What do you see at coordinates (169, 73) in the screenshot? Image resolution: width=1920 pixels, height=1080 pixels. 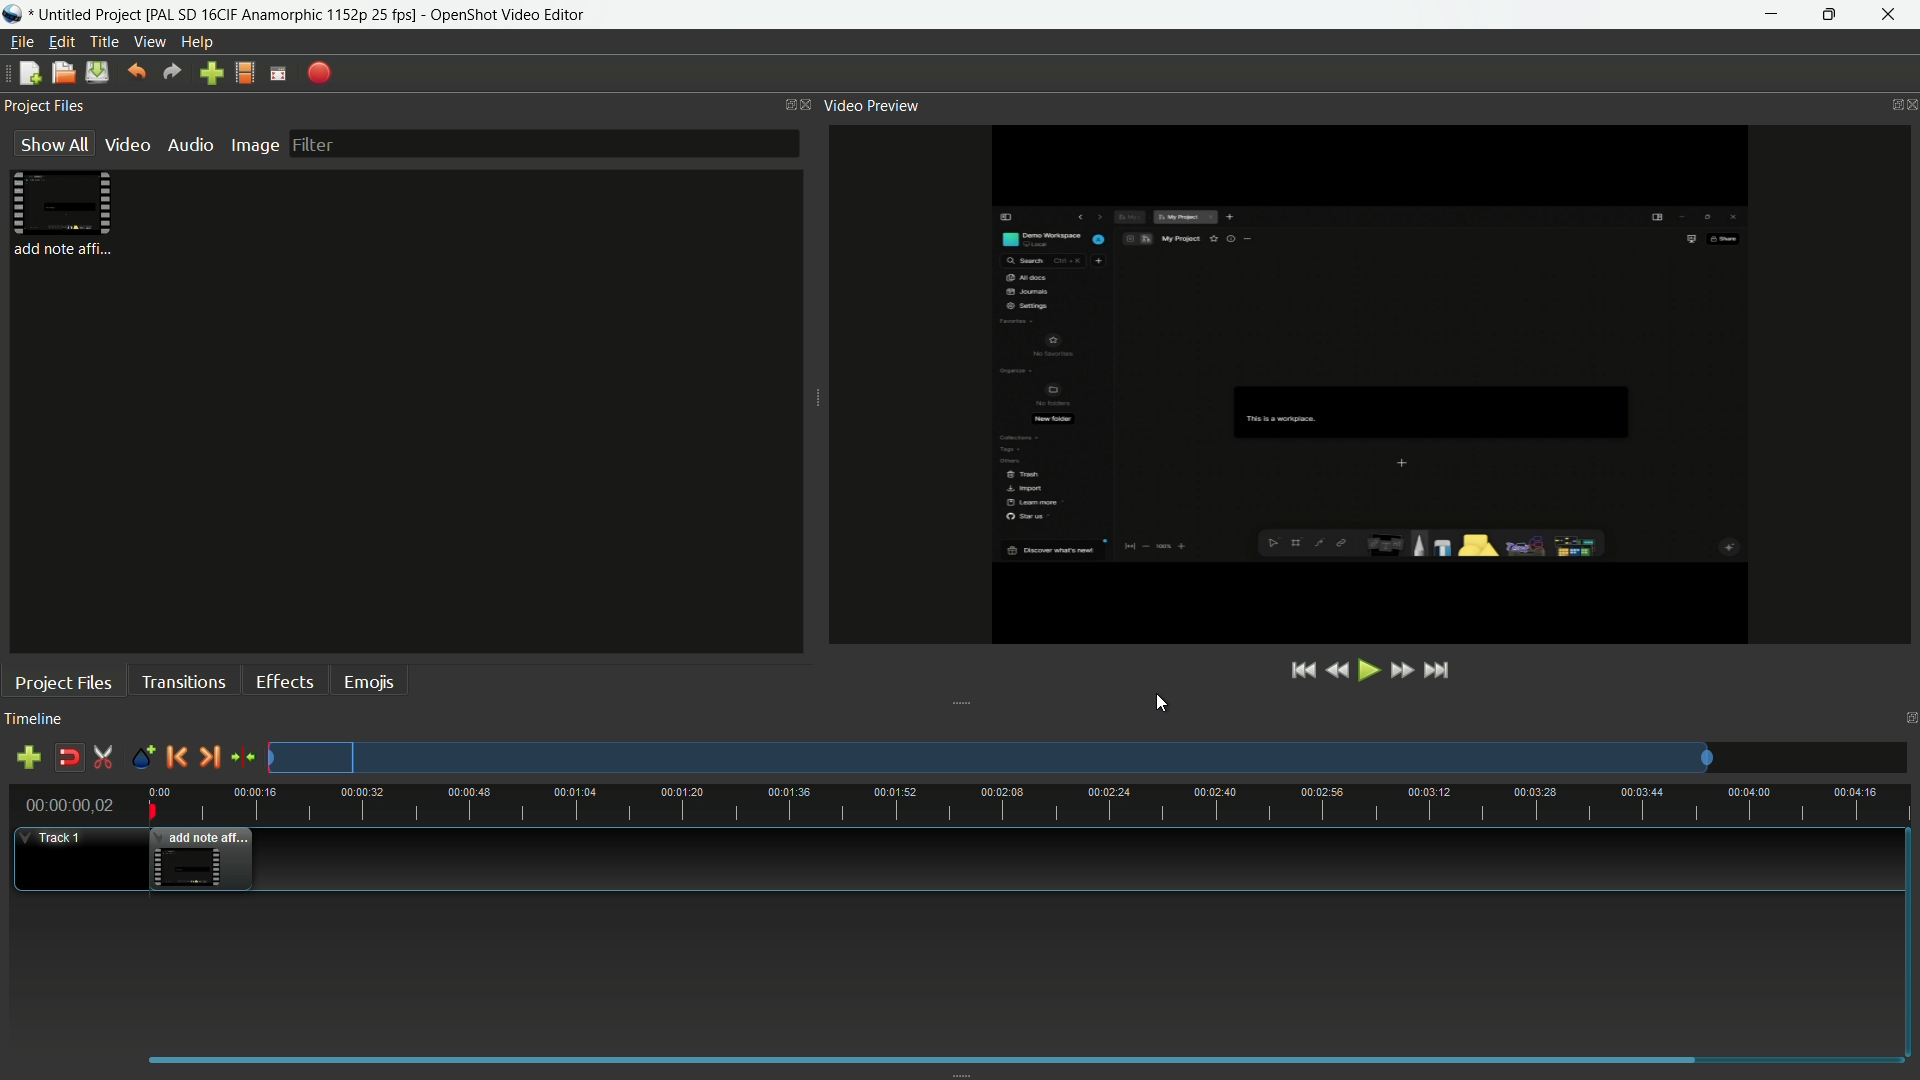 I see `redo` at bounding box center [169, 73].